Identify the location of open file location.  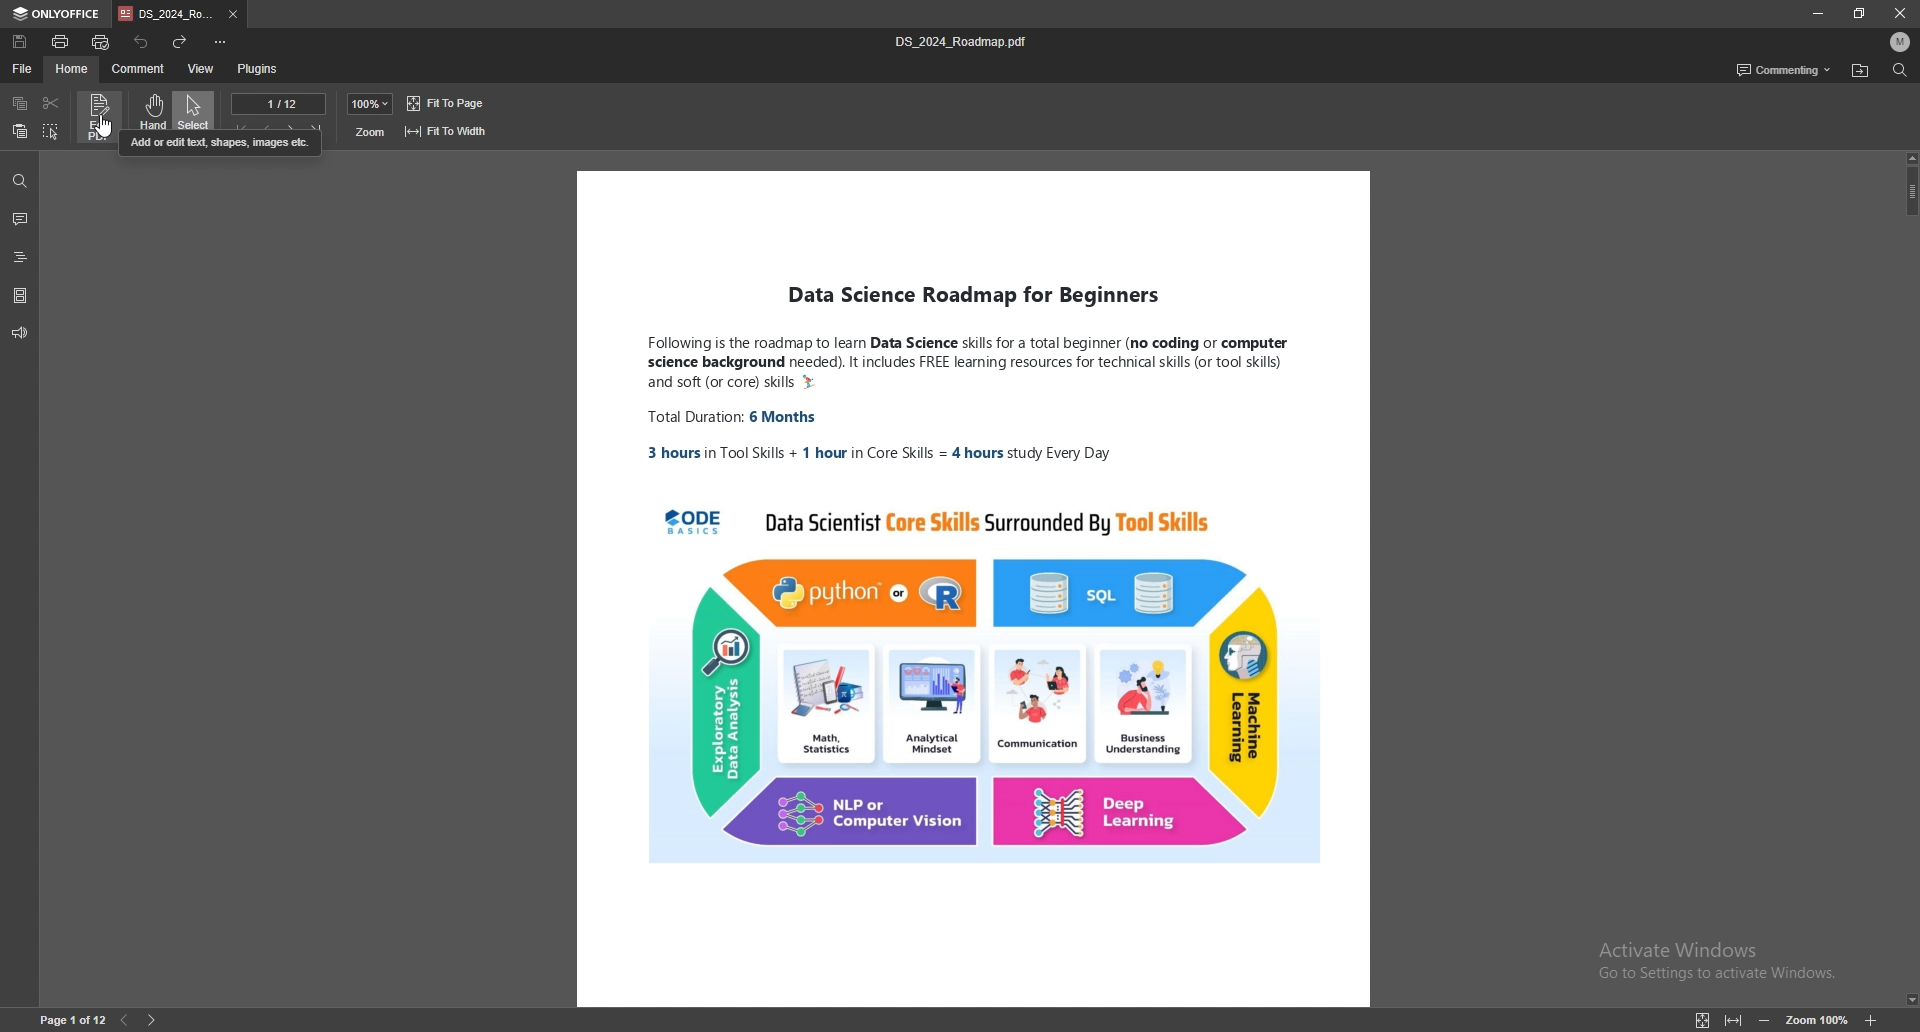
(1859, 71).